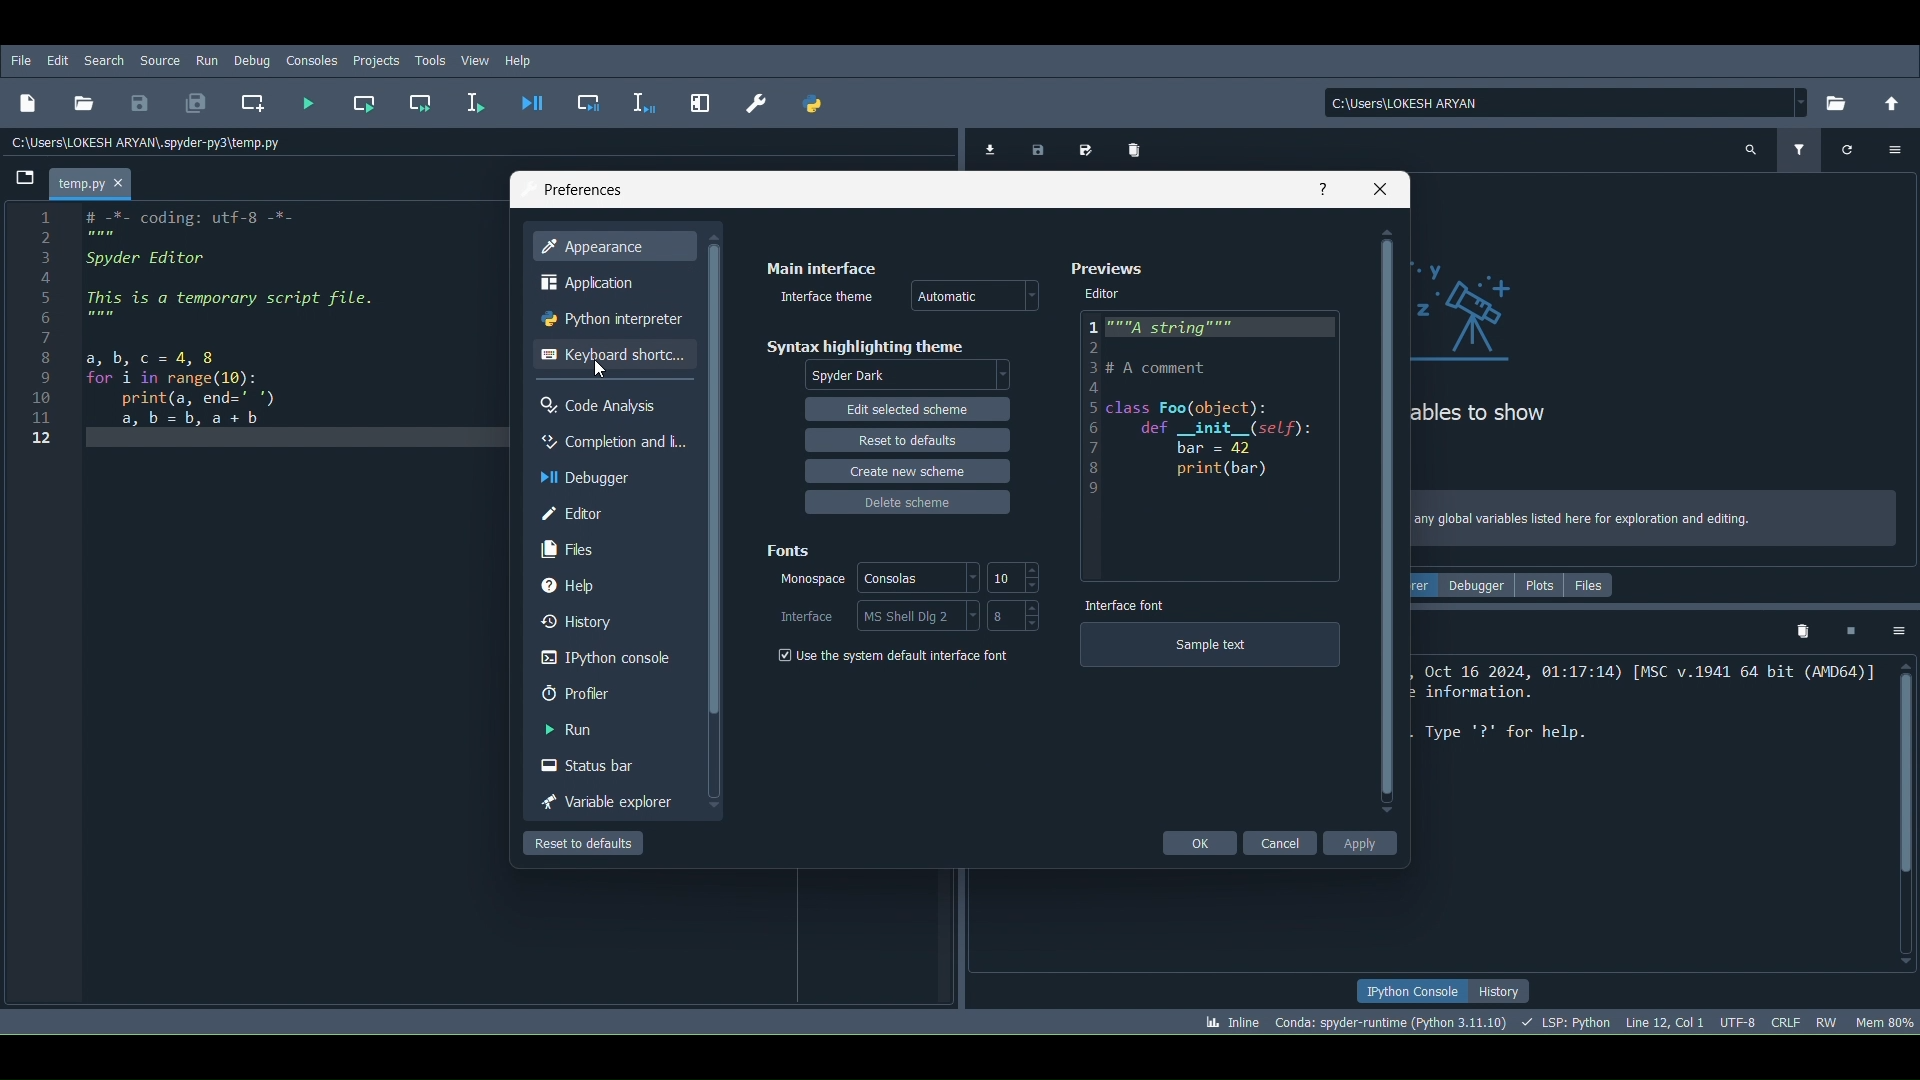  Describe the element at coordinates (578, 186) in the screenshot. I see `Preferences` at that location.